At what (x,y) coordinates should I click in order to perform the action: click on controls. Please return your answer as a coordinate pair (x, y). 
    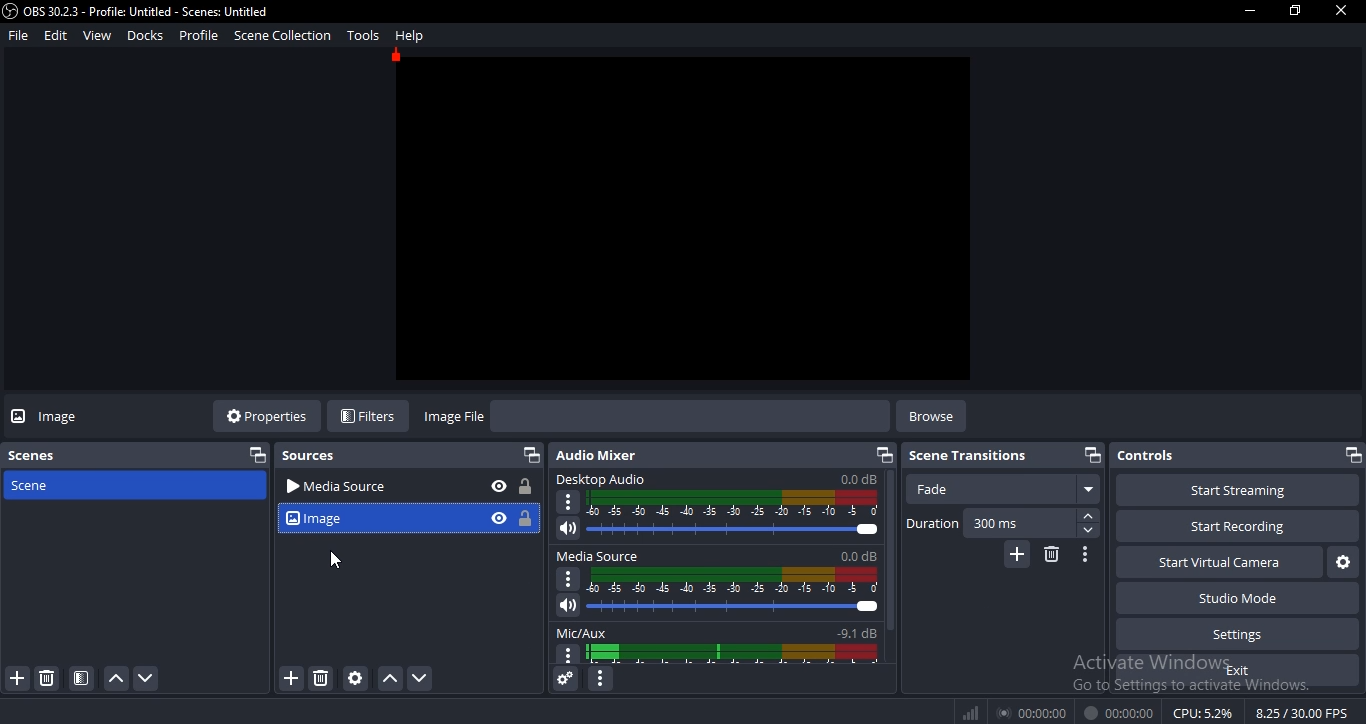
    Looking at the image, I should click on (1225, 456).